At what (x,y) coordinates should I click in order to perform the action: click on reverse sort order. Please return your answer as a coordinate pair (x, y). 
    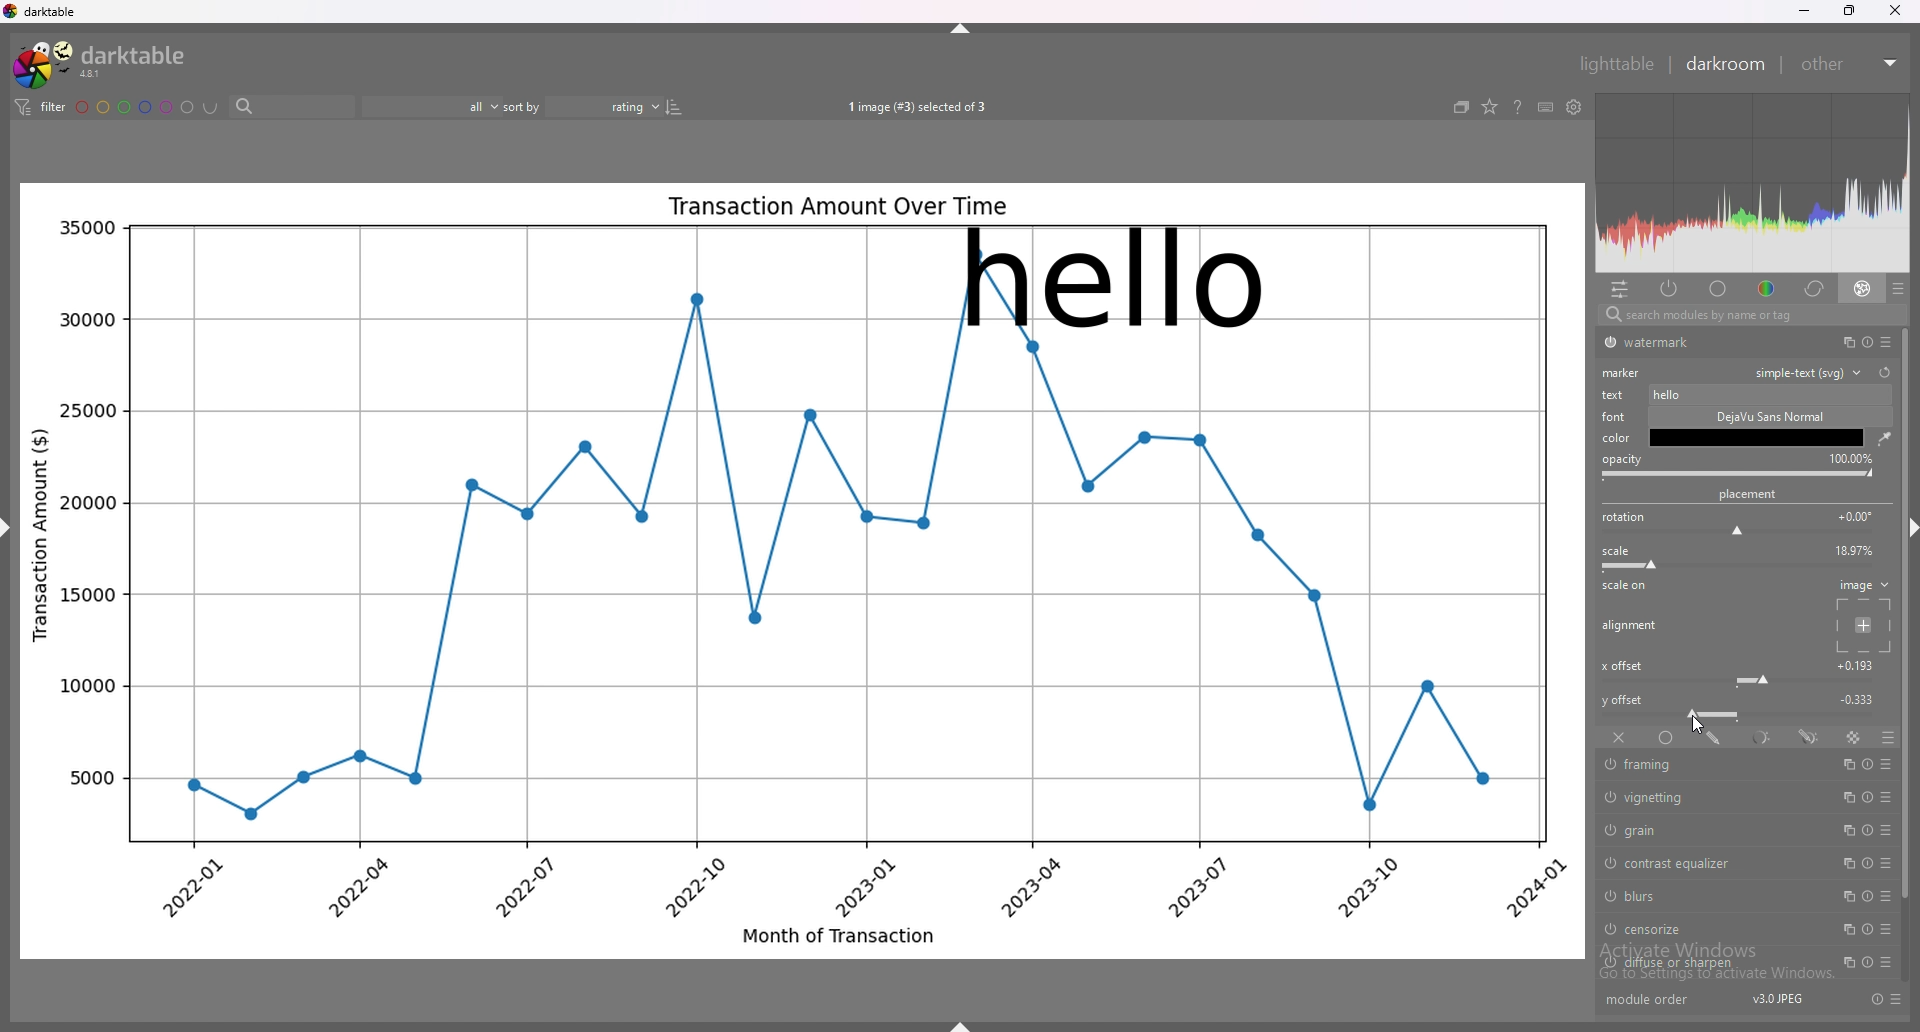
    Looking at the image, I should click on (673, 105).